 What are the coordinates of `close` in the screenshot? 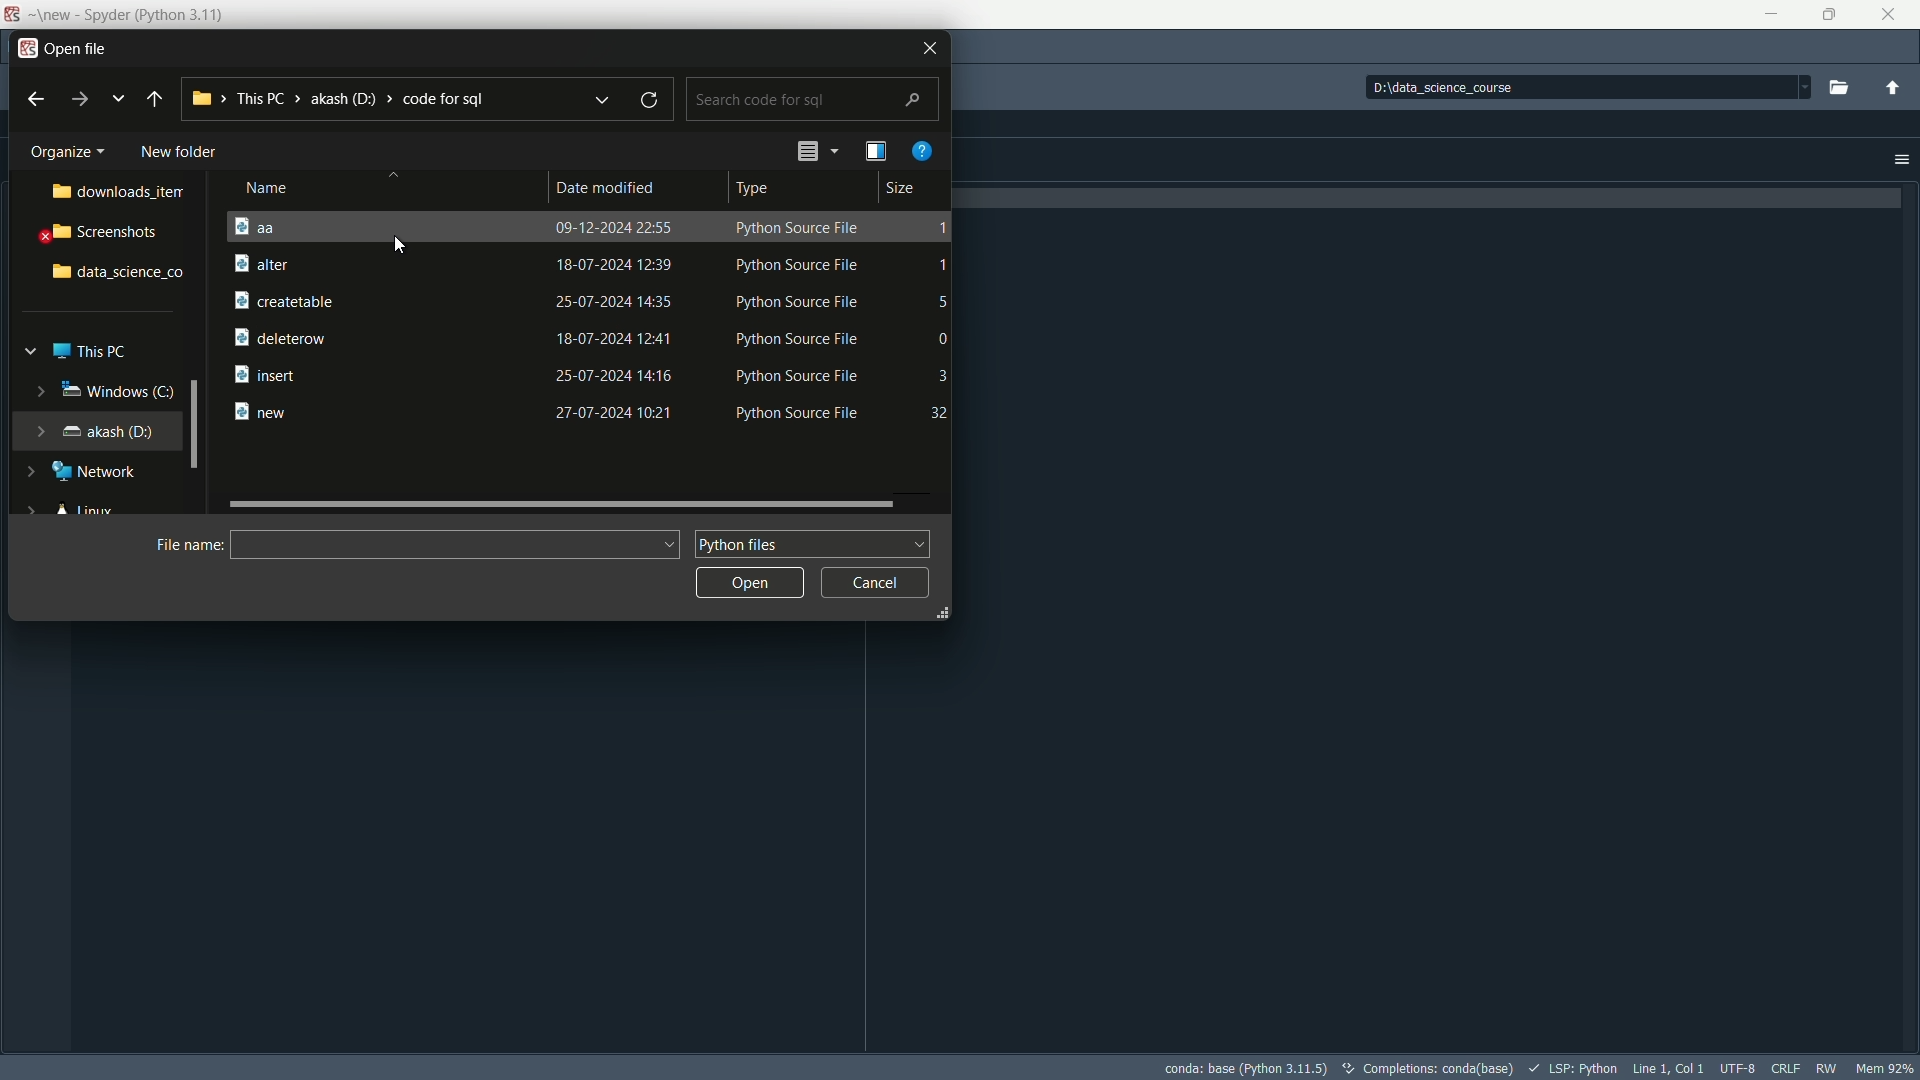 It's located at (921, 49).